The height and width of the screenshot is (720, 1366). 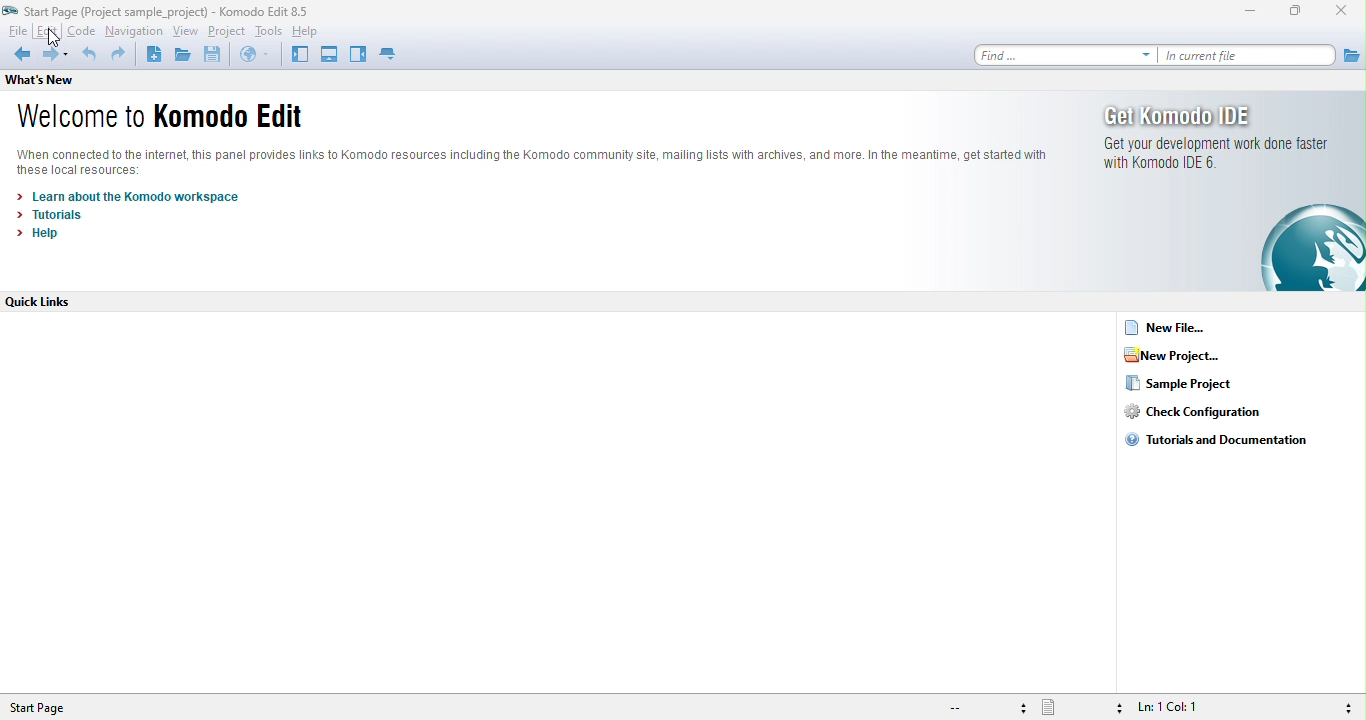 I want to click on view, so click(x=186, y=31).